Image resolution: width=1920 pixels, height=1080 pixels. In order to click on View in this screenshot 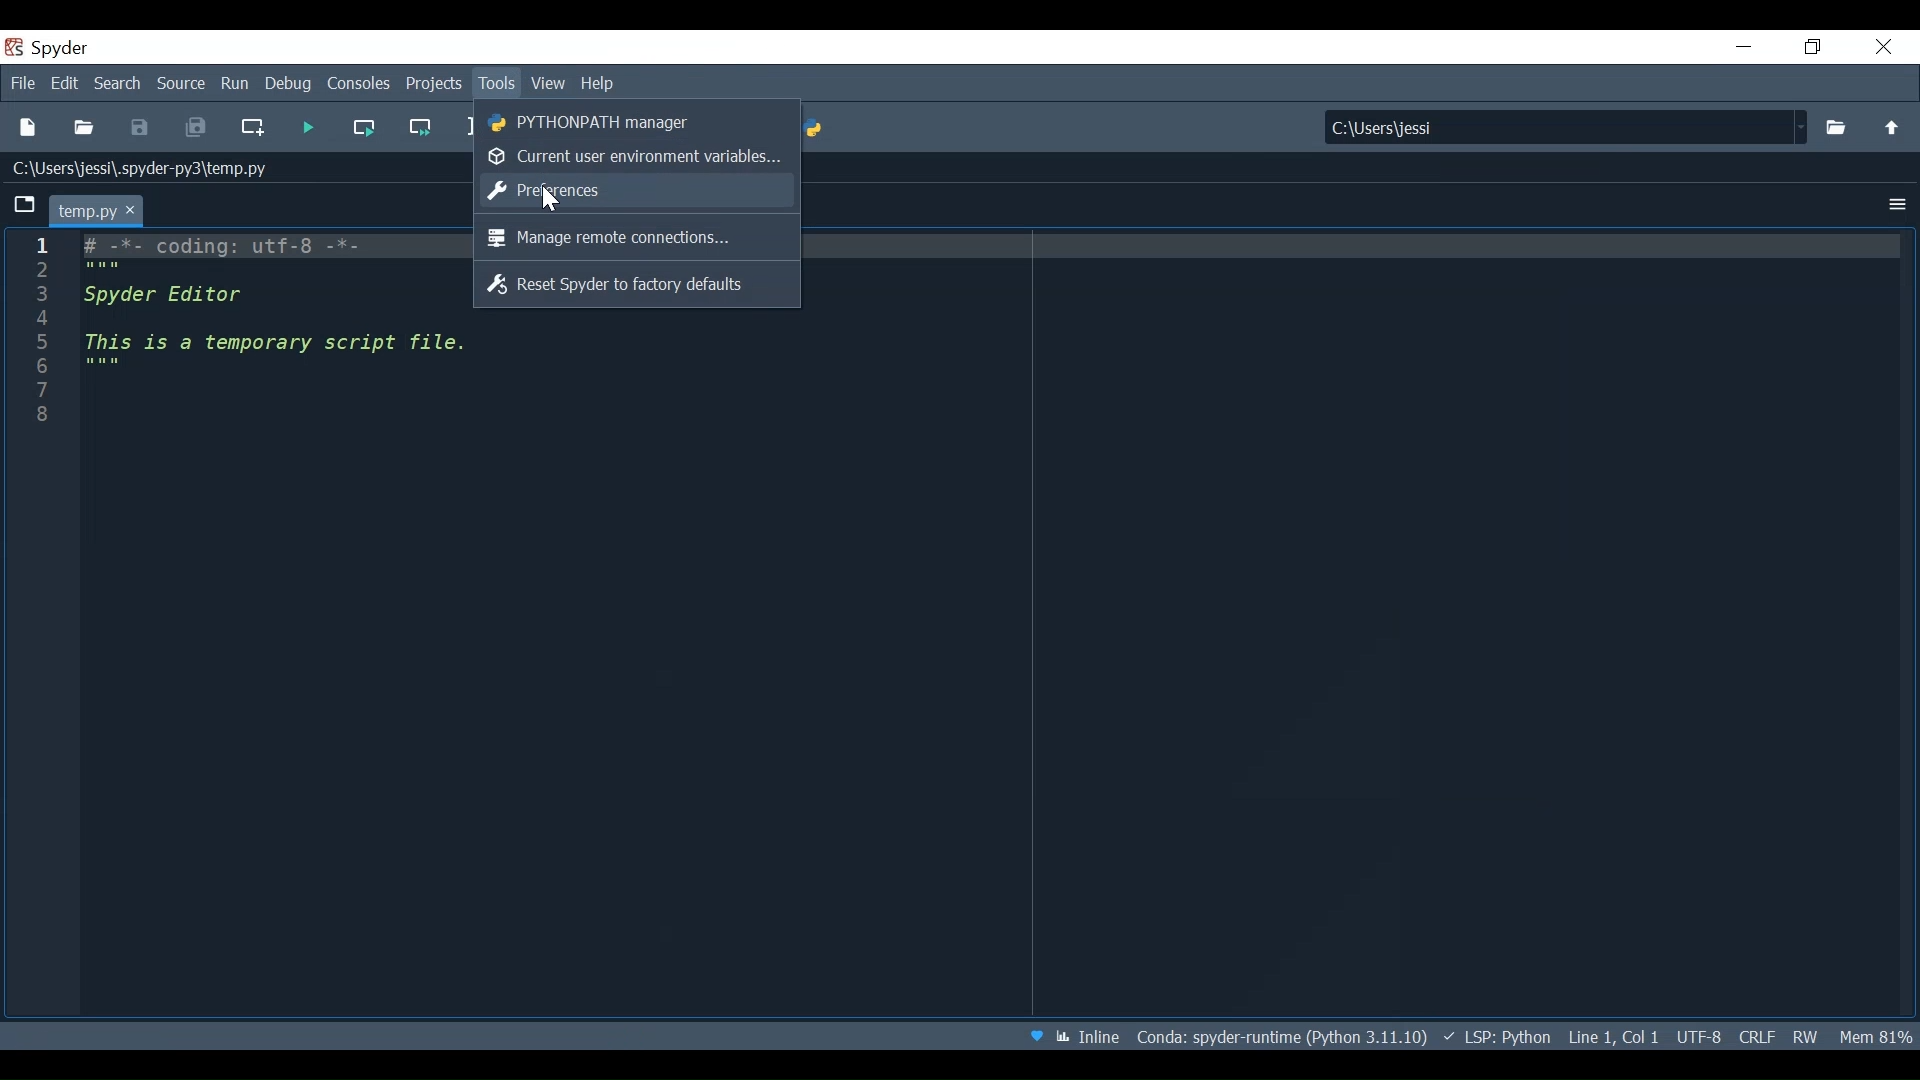, I will do `click(550, 83)`.